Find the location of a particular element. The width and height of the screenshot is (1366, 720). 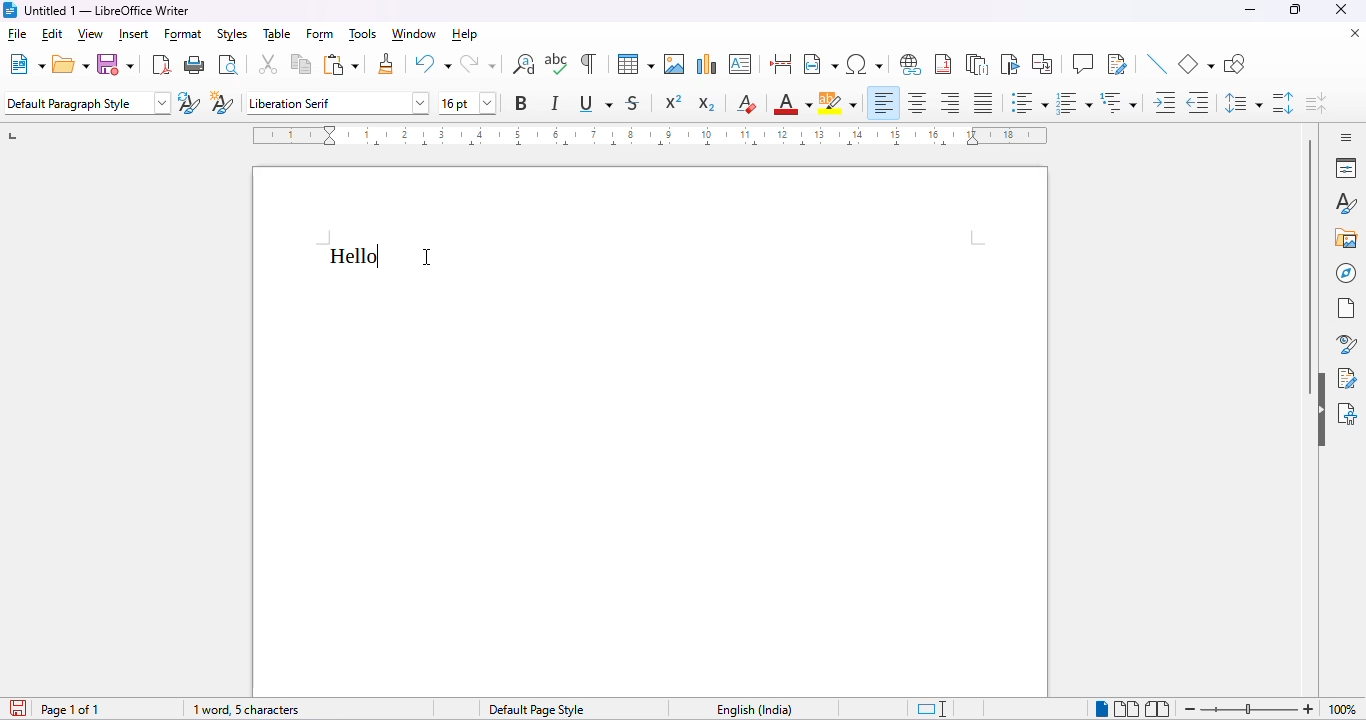

set line spacing is located at coordinates (1243, 104).